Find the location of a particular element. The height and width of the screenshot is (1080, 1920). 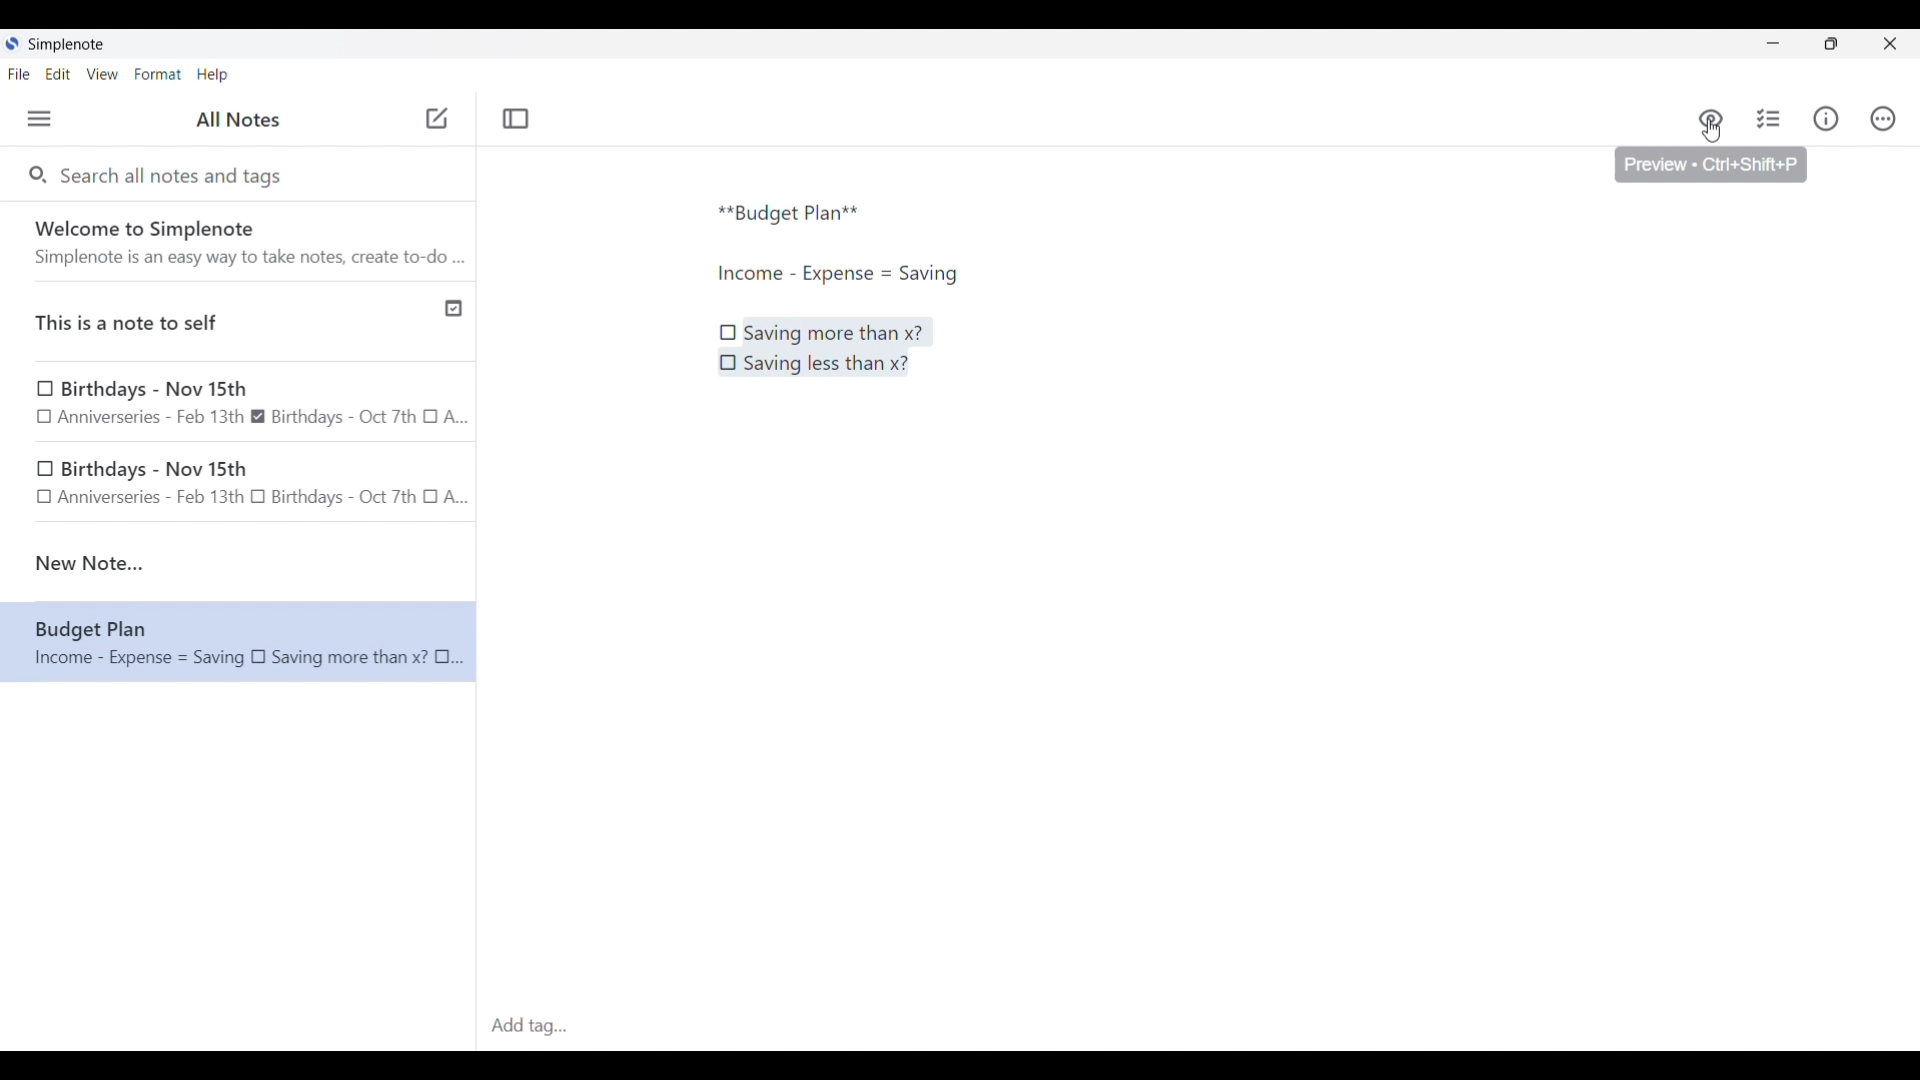

Format menu is located at coordinates (158, 74).